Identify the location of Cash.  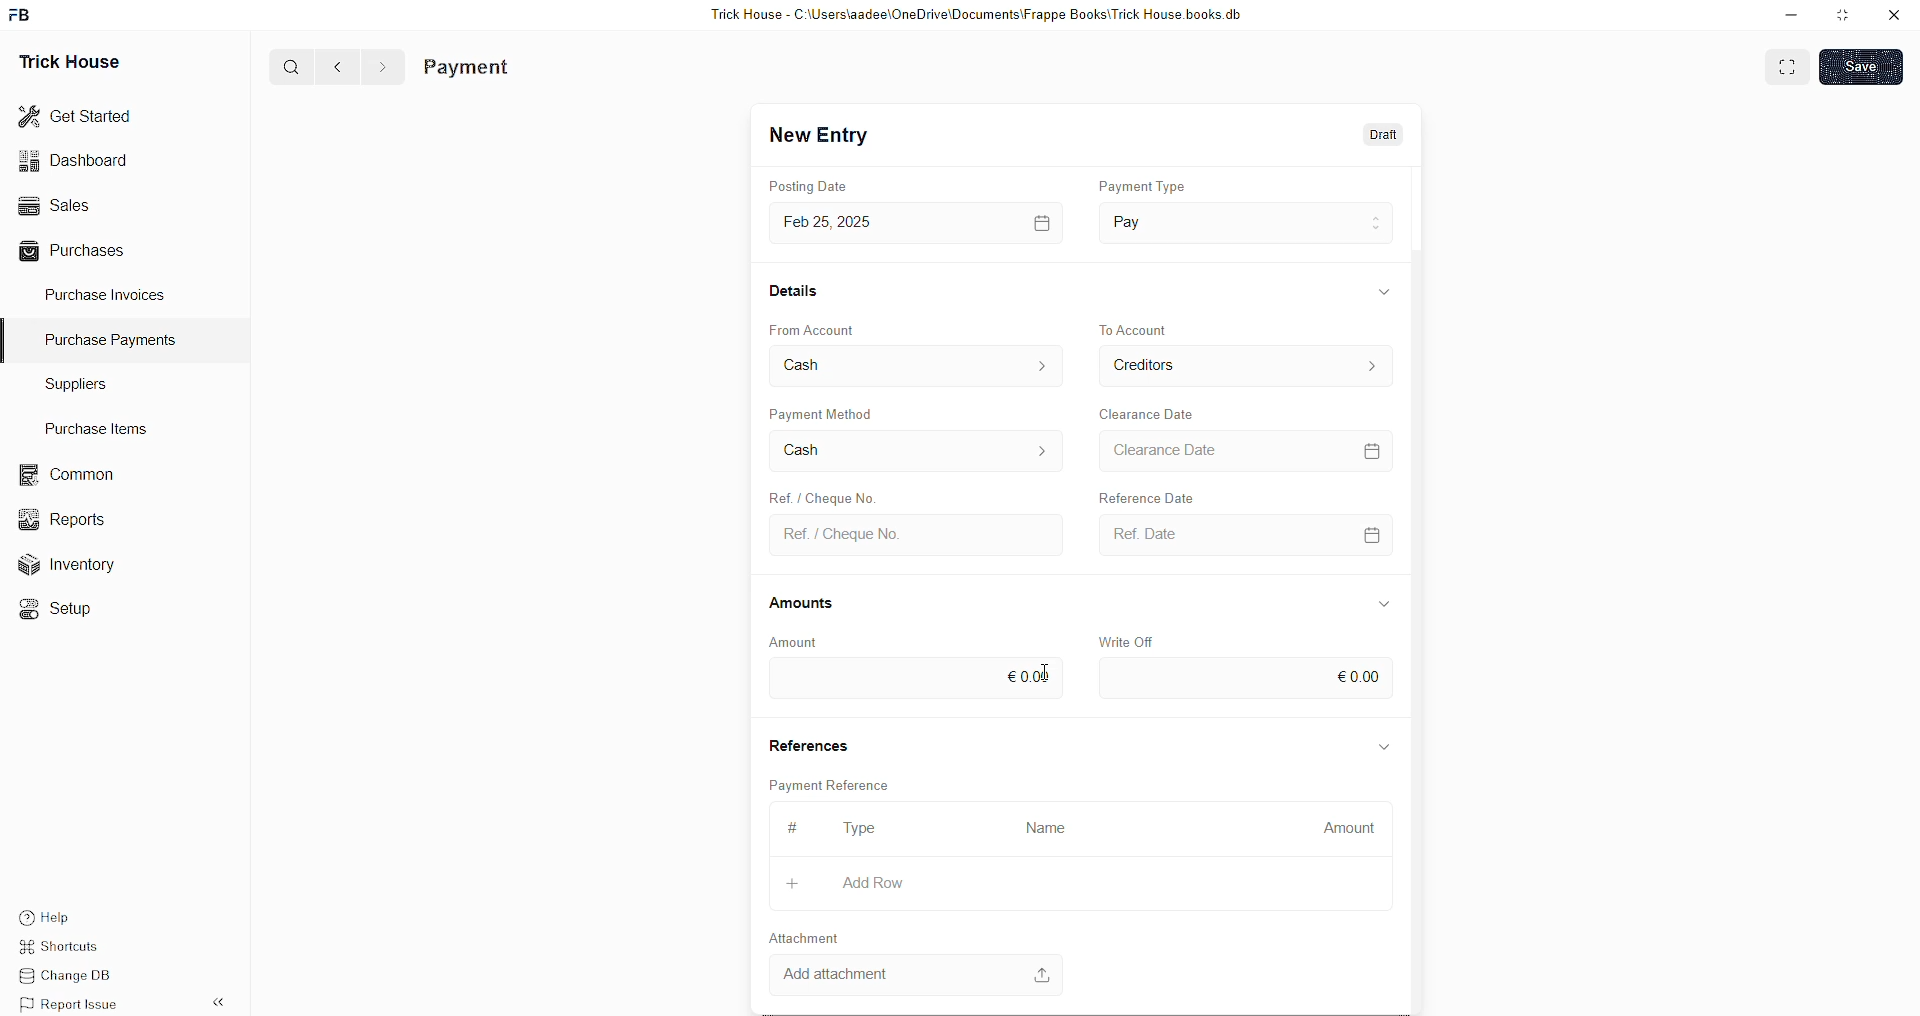
(792, 448).